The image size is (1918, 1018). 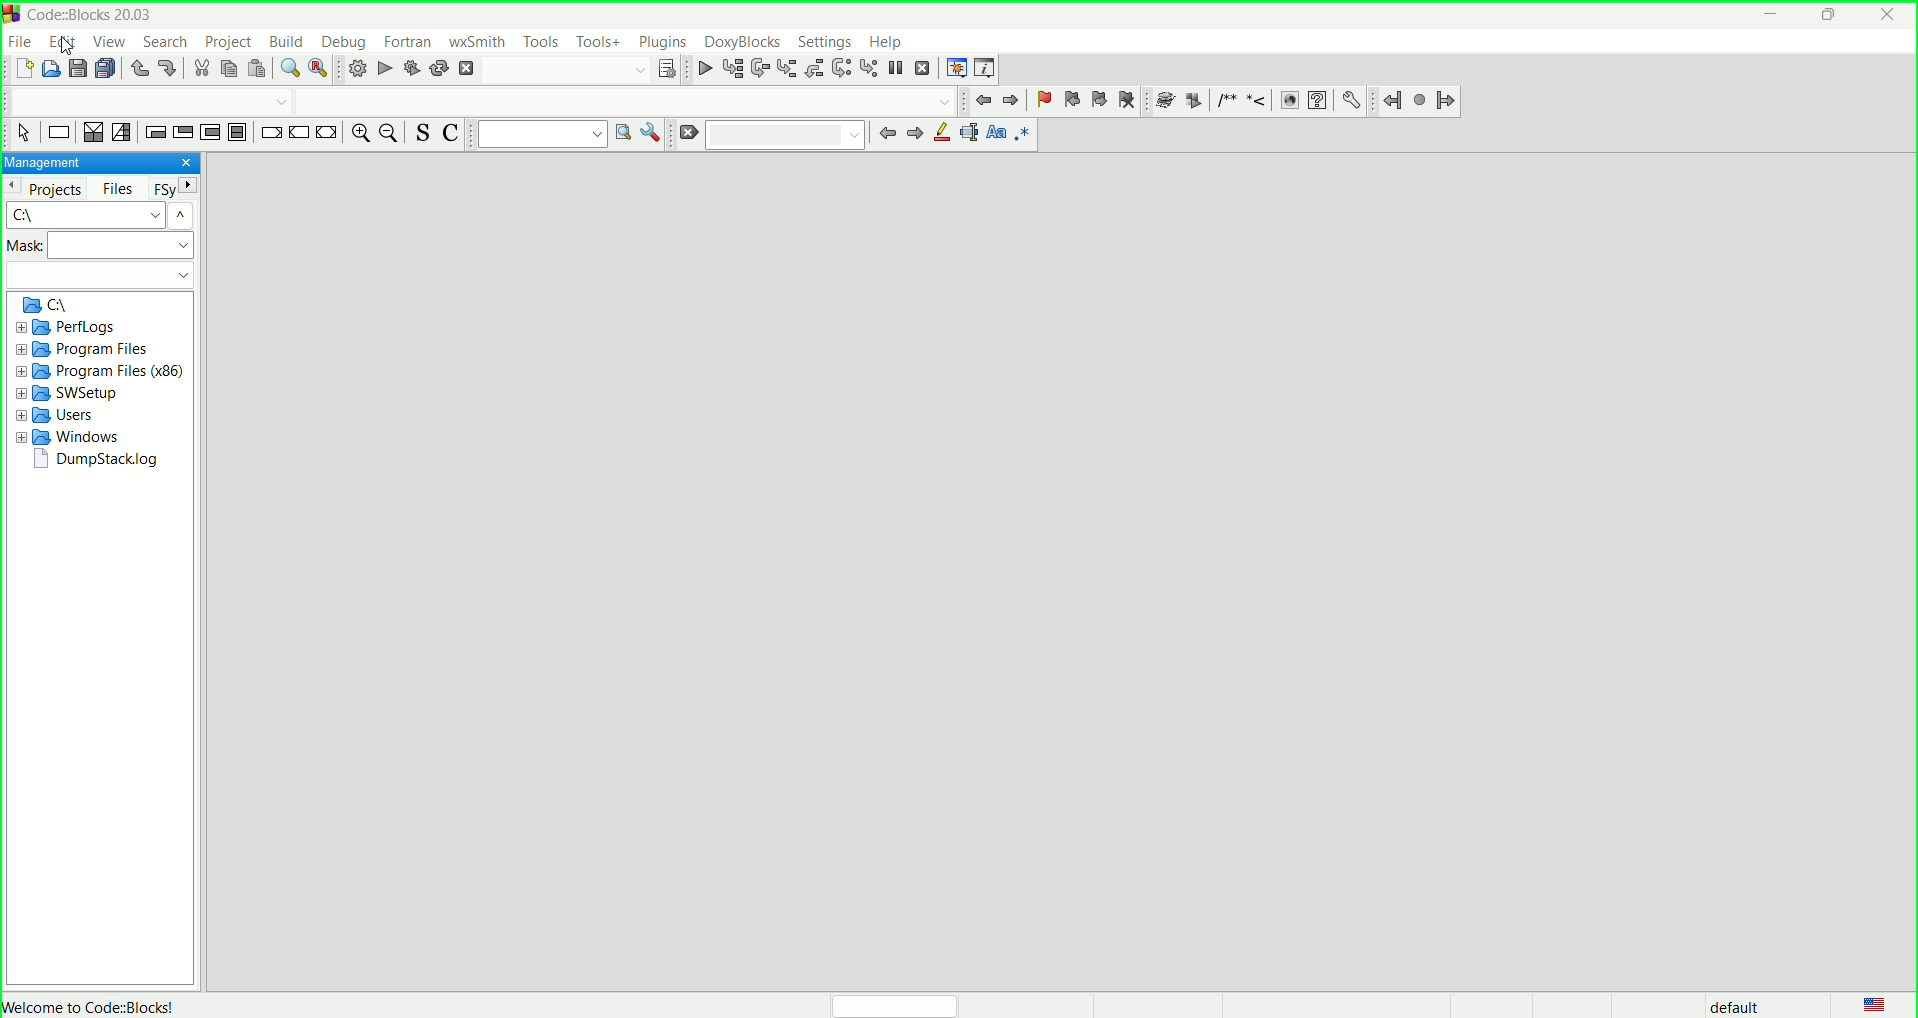 I want to click on language, so click(x=1872, y=1002).